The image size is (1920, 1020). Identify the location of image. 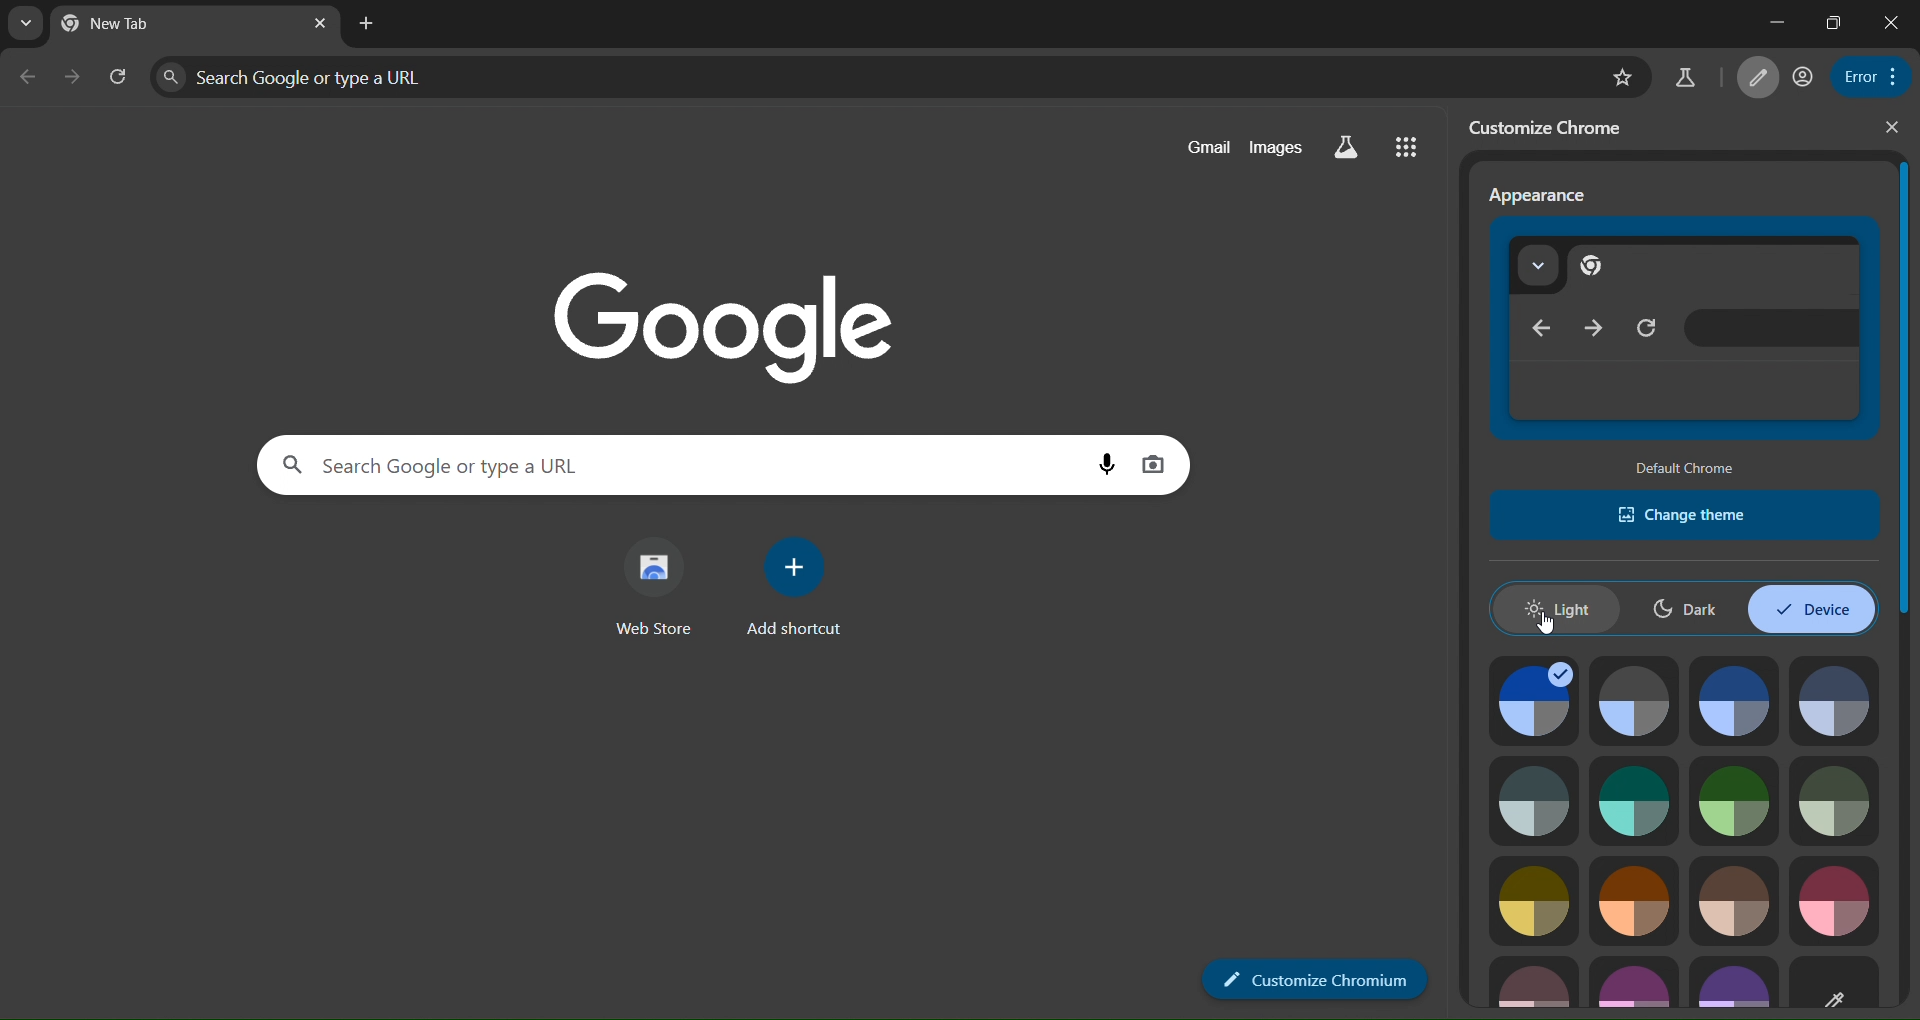
(1537, 801).